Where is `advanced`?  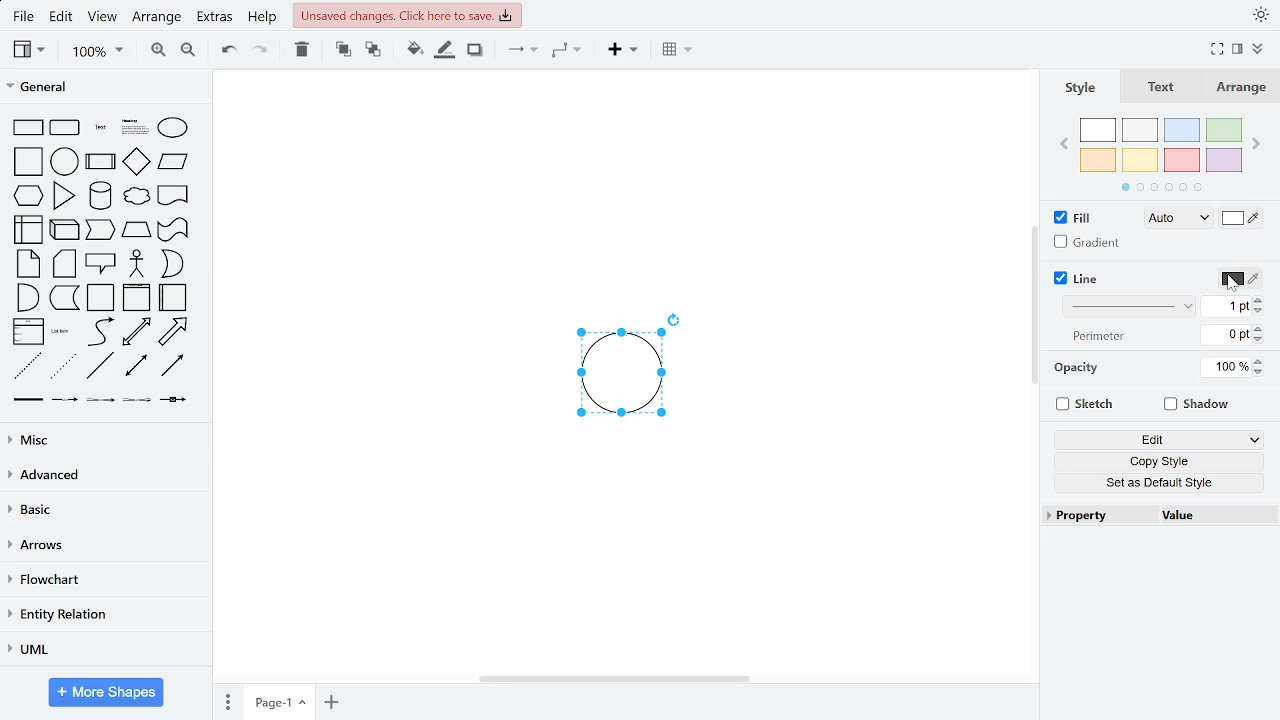 advanced is located at coordinates (104, 475).